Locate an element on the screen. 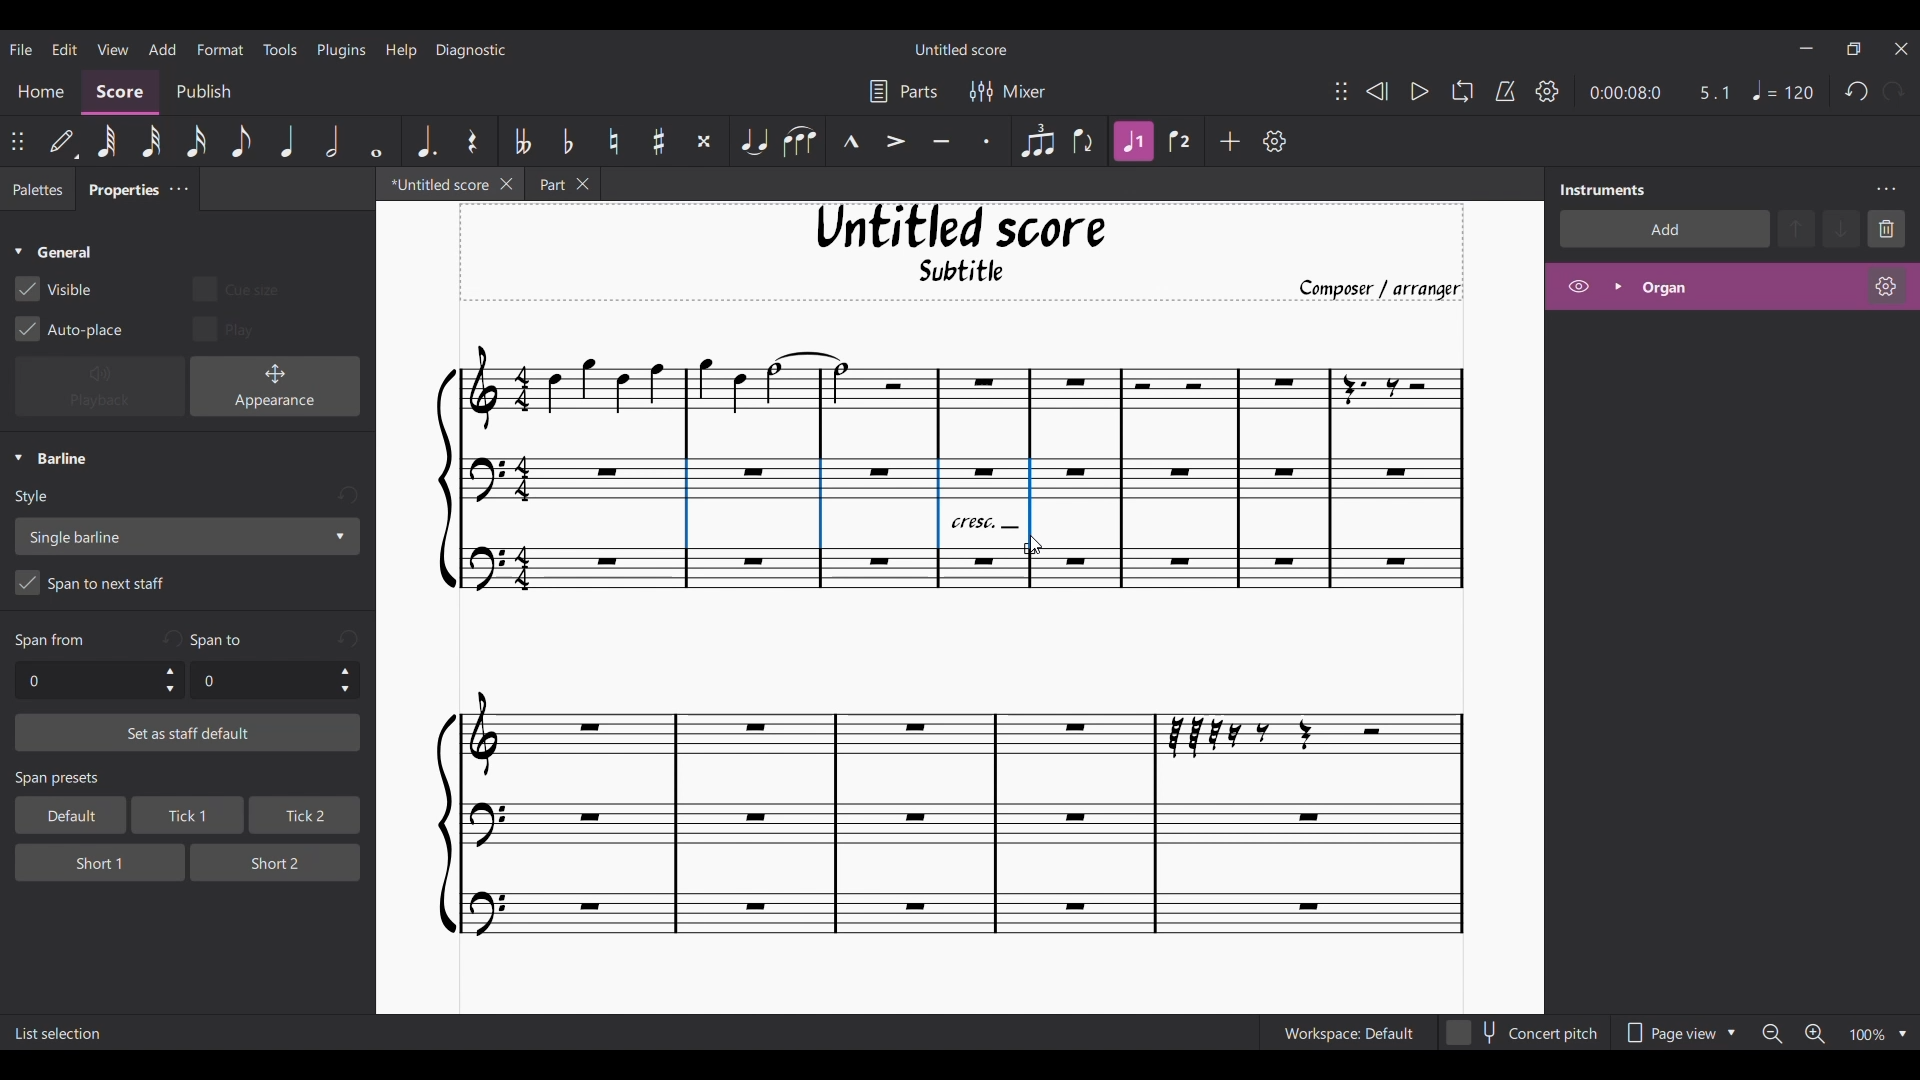  Minimize is located at coordinates (1806, 48).